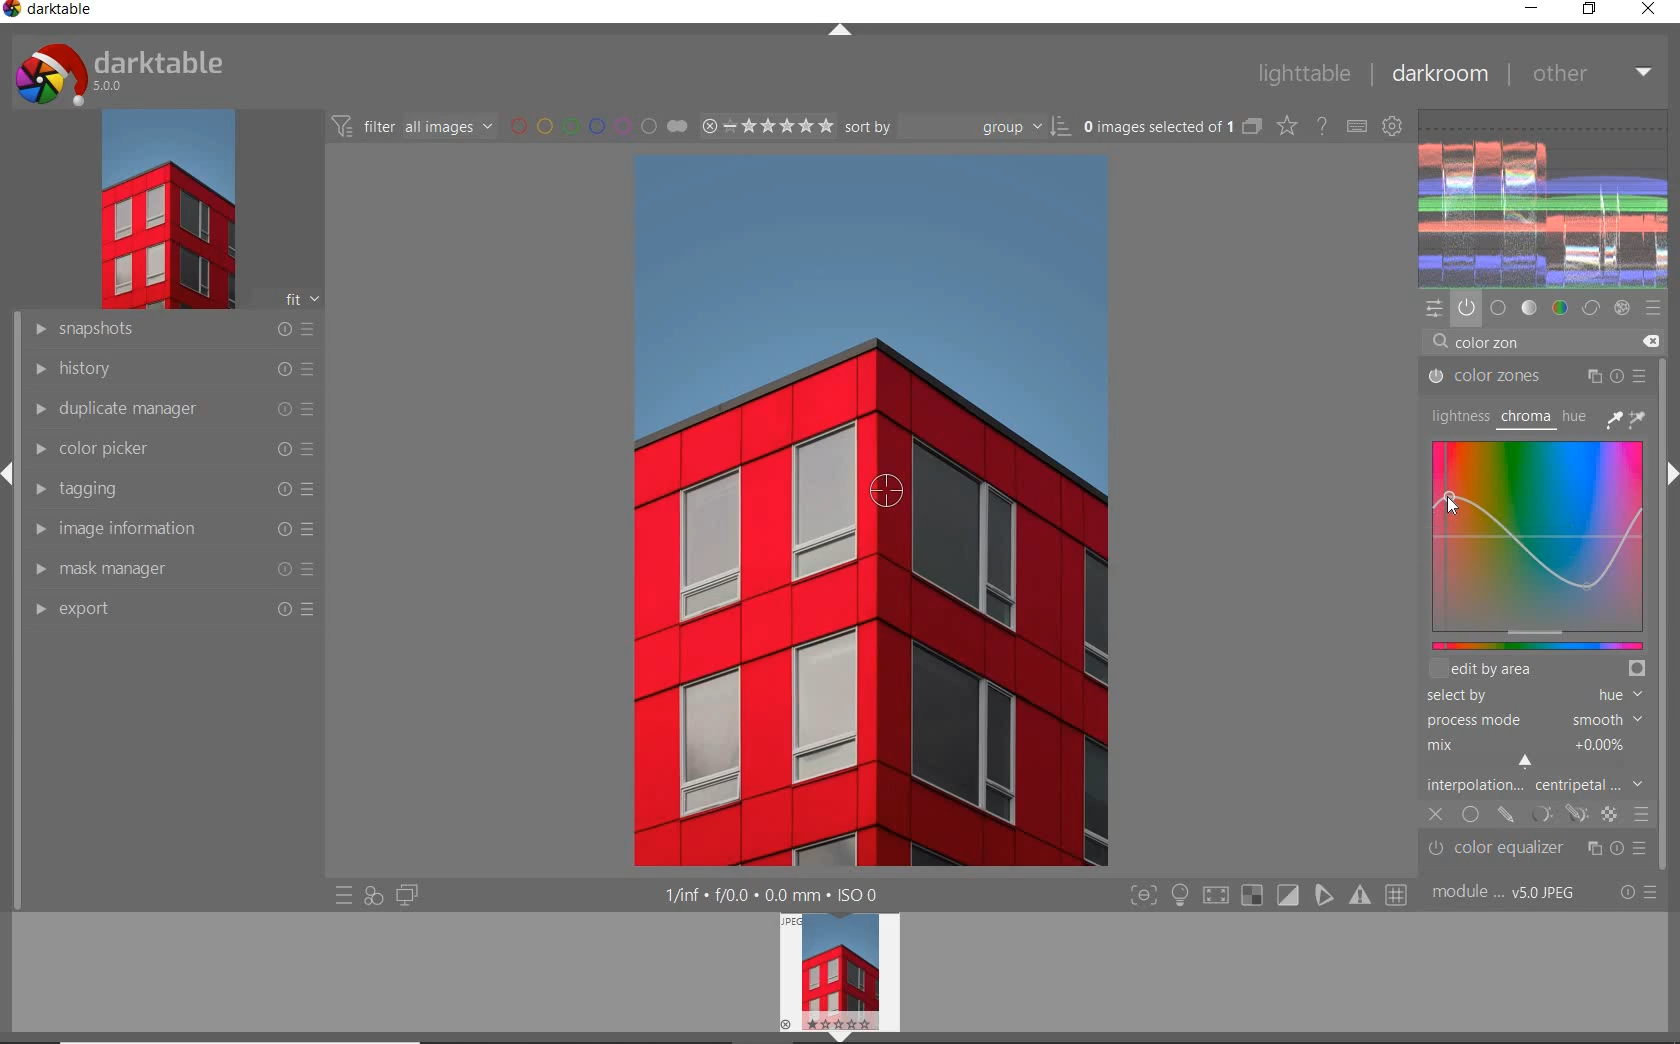  I want to click on reset or presets & preferences, so click(1638, 894).